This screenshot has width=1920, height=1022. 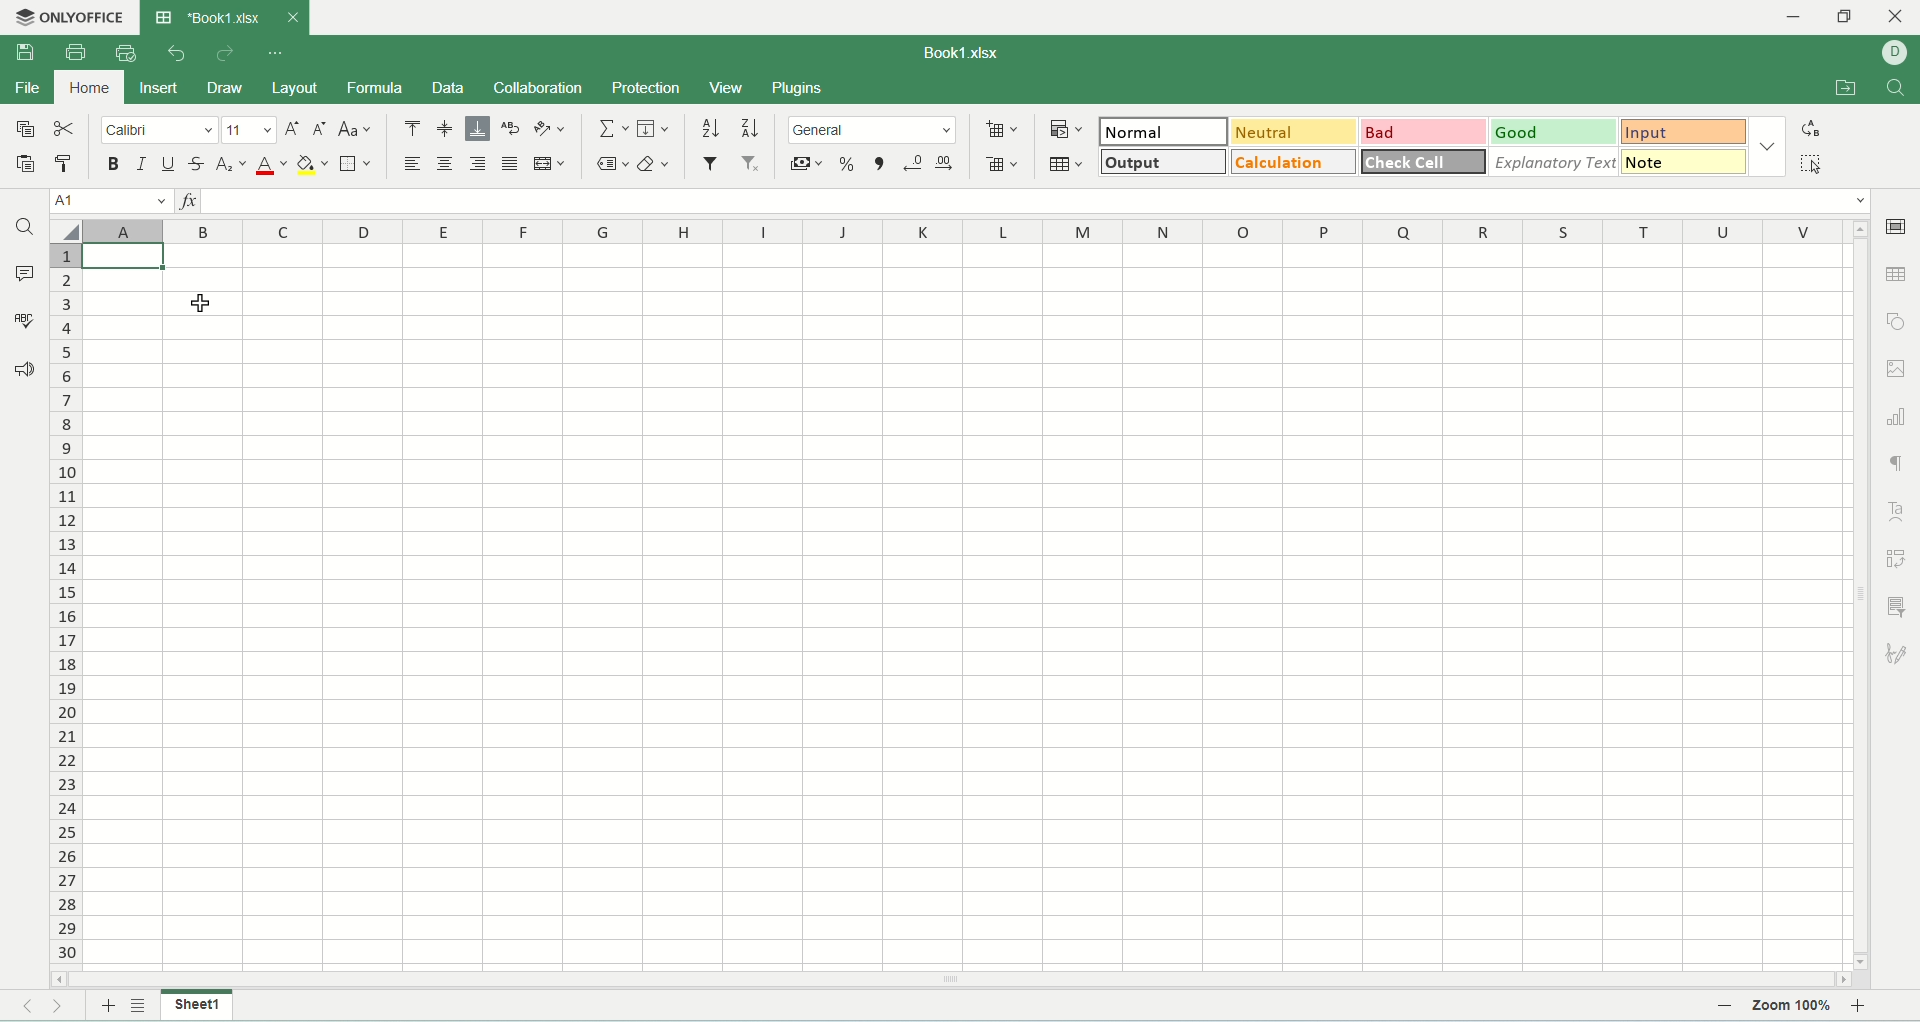 I want to click on comments, so click(x=23, y=271).